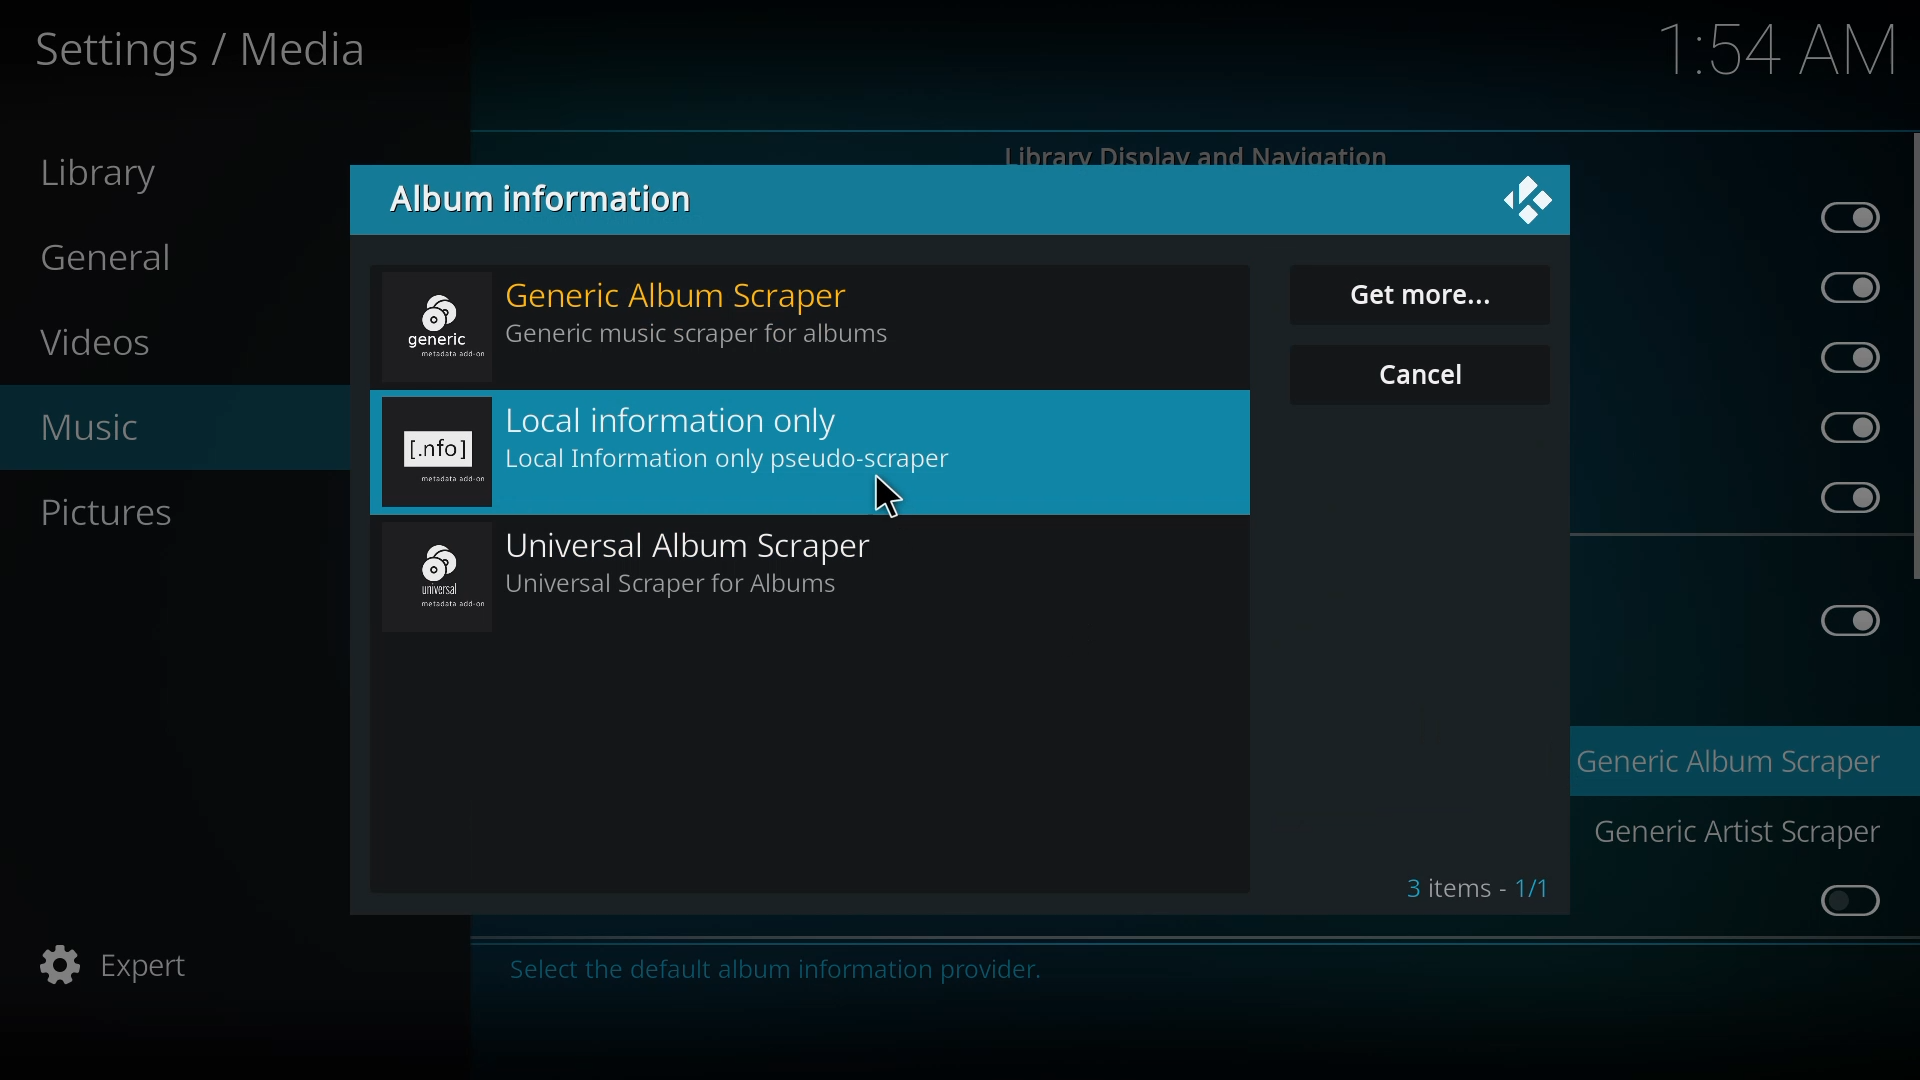 This screenshot has height=1080, width=1920. Describe the element at coordinates (1425, 298) in the screenshot. I see `get more` at that location.